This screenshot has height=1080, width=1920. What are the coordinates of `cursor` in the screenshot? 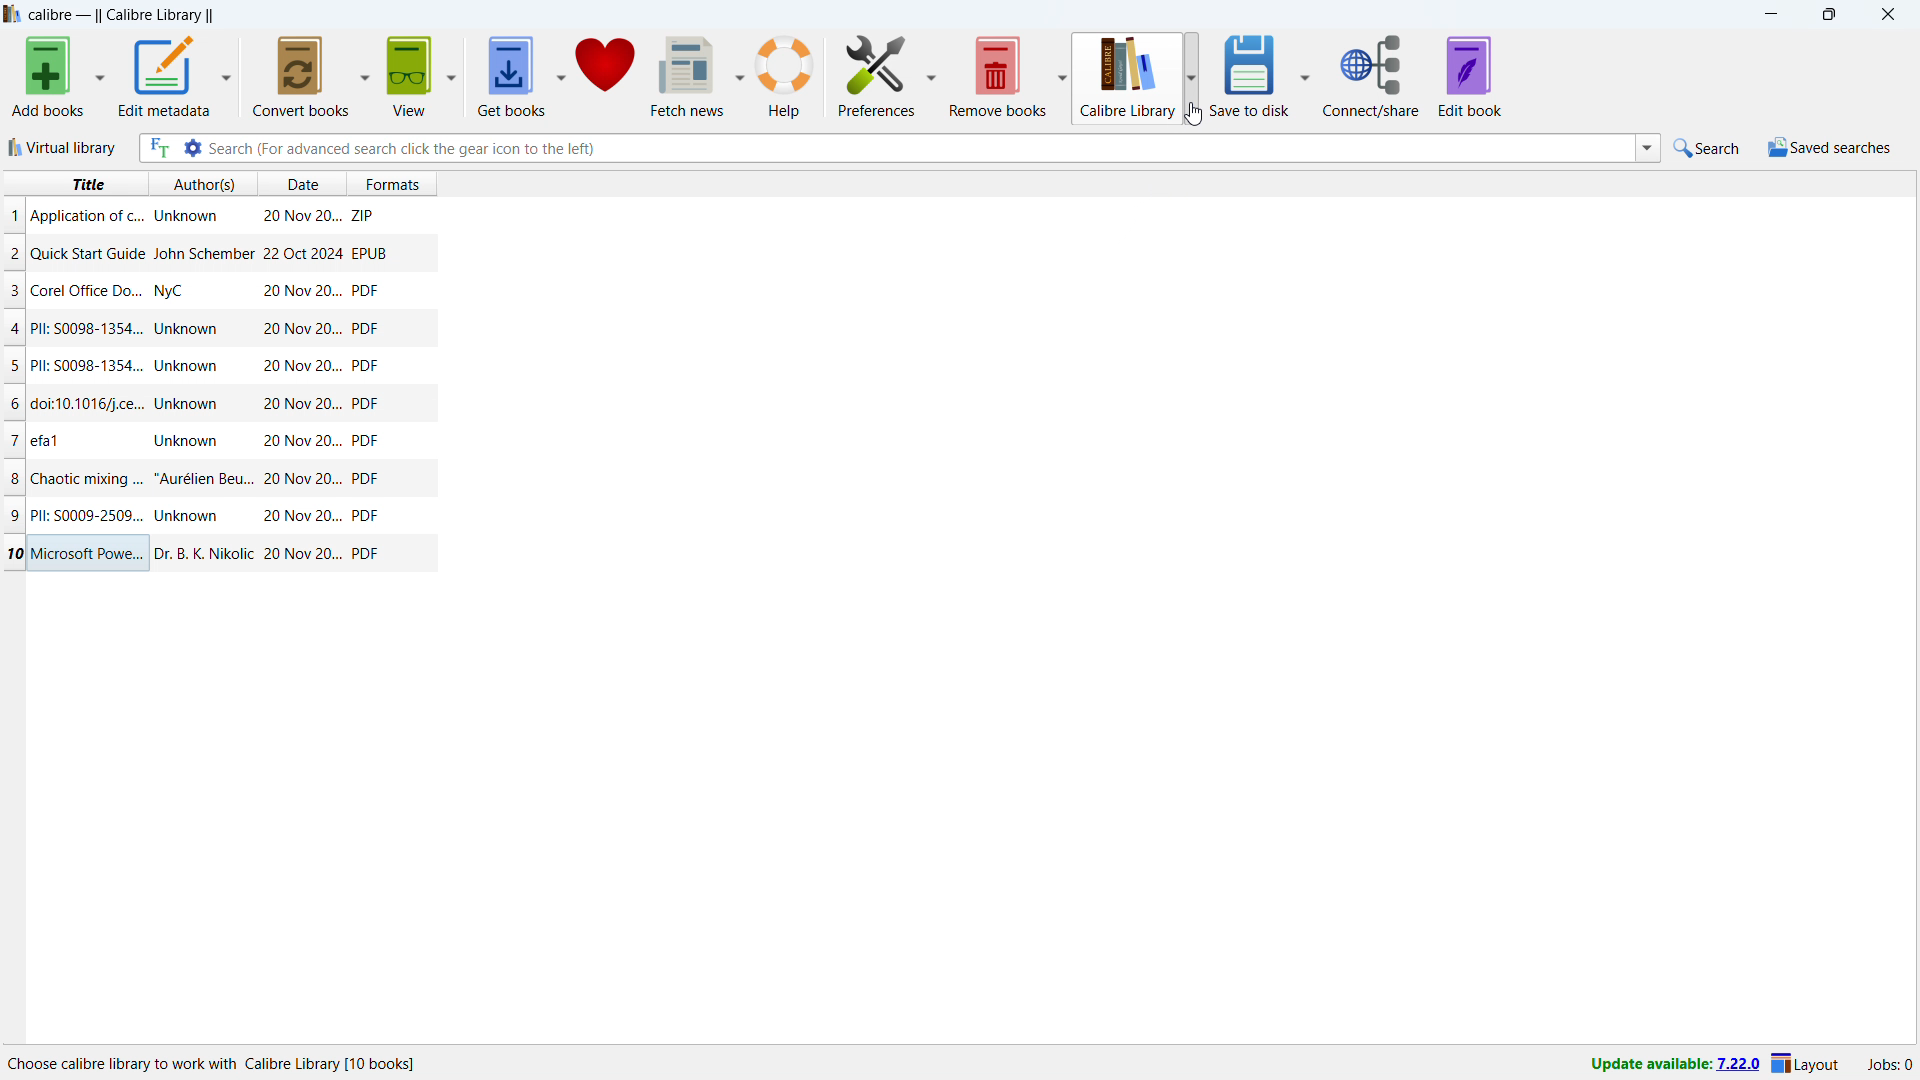 It's located at (1194, 114).